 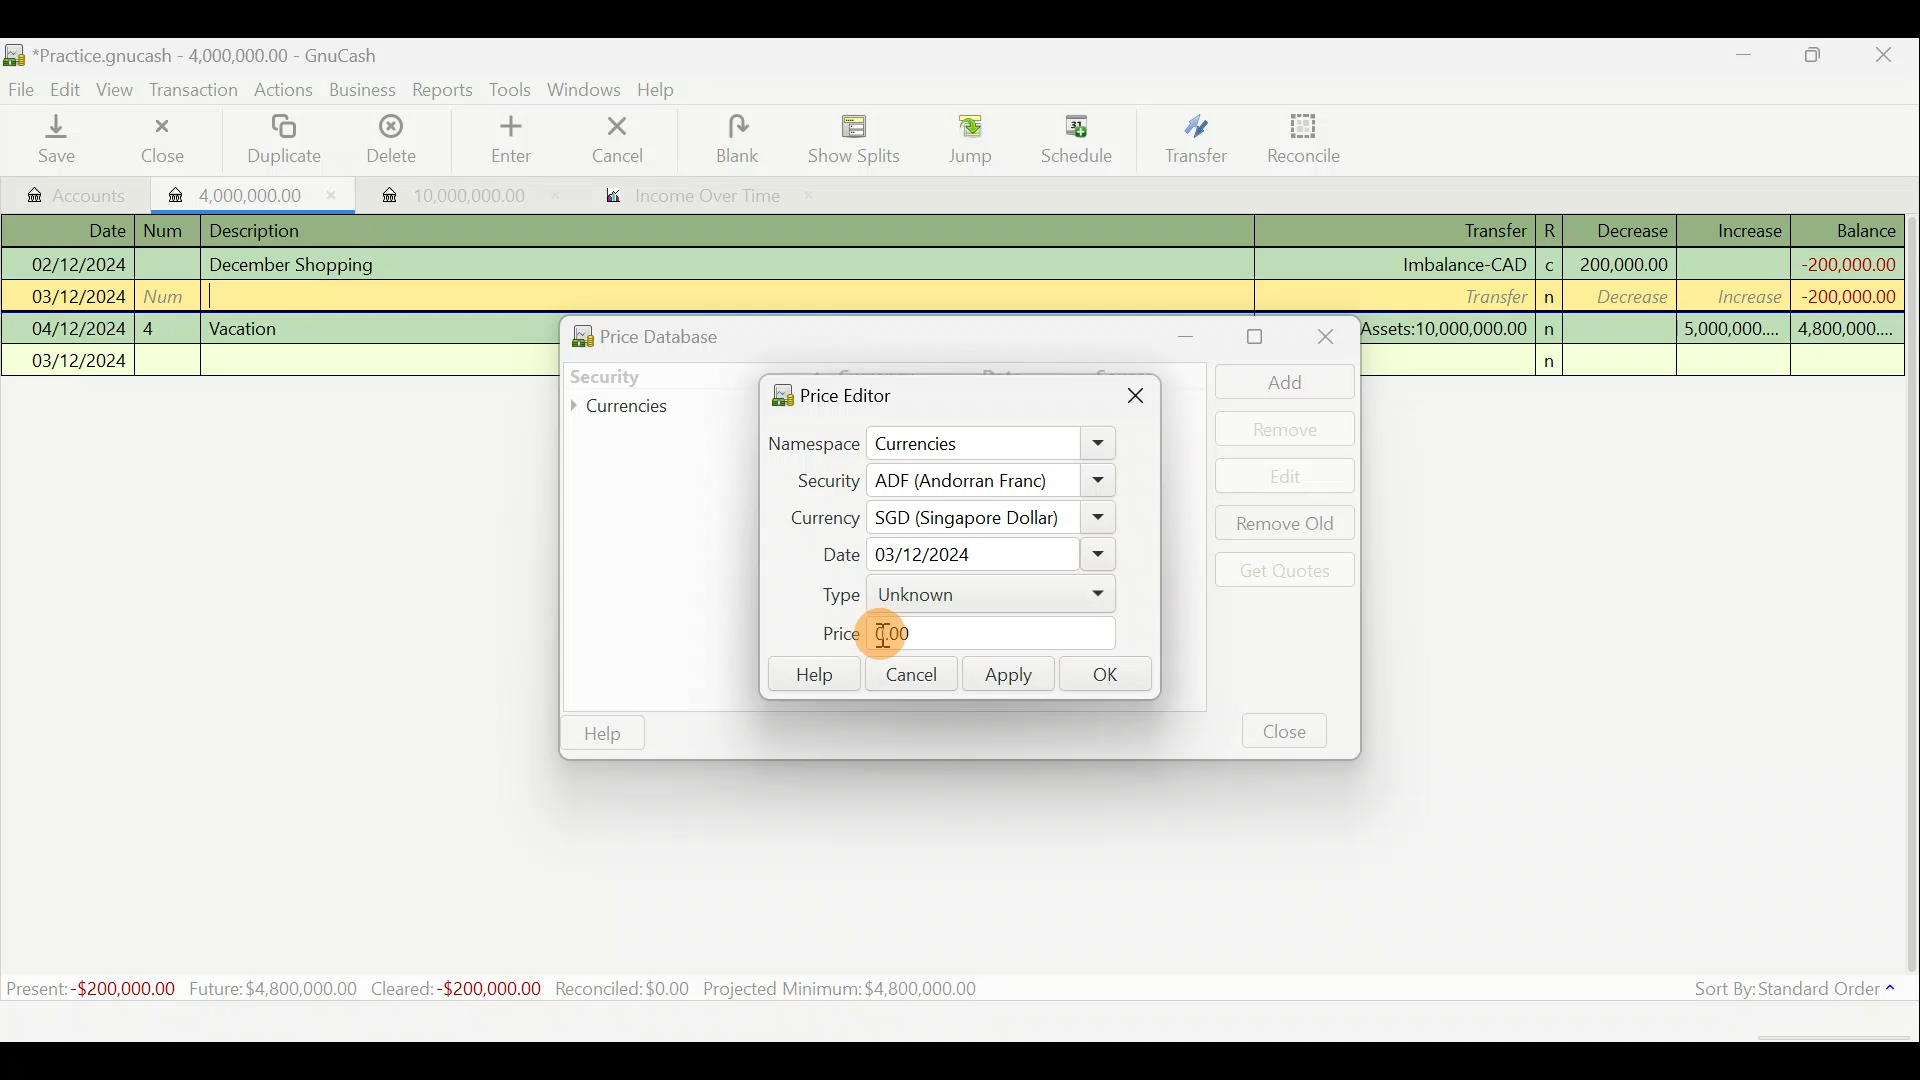 I want to click on Save, so click(x=61, y=141).